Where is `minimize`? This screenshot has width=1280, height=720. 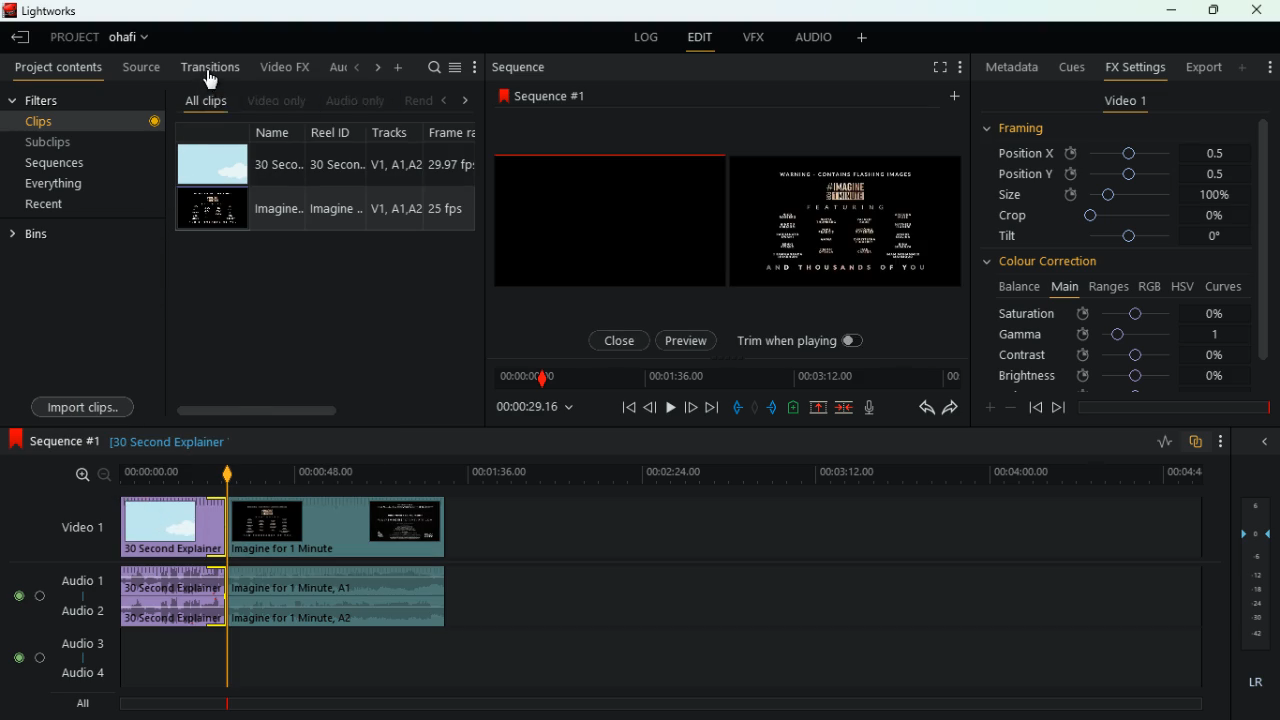
minimize is located at coordinates (1171, 12).